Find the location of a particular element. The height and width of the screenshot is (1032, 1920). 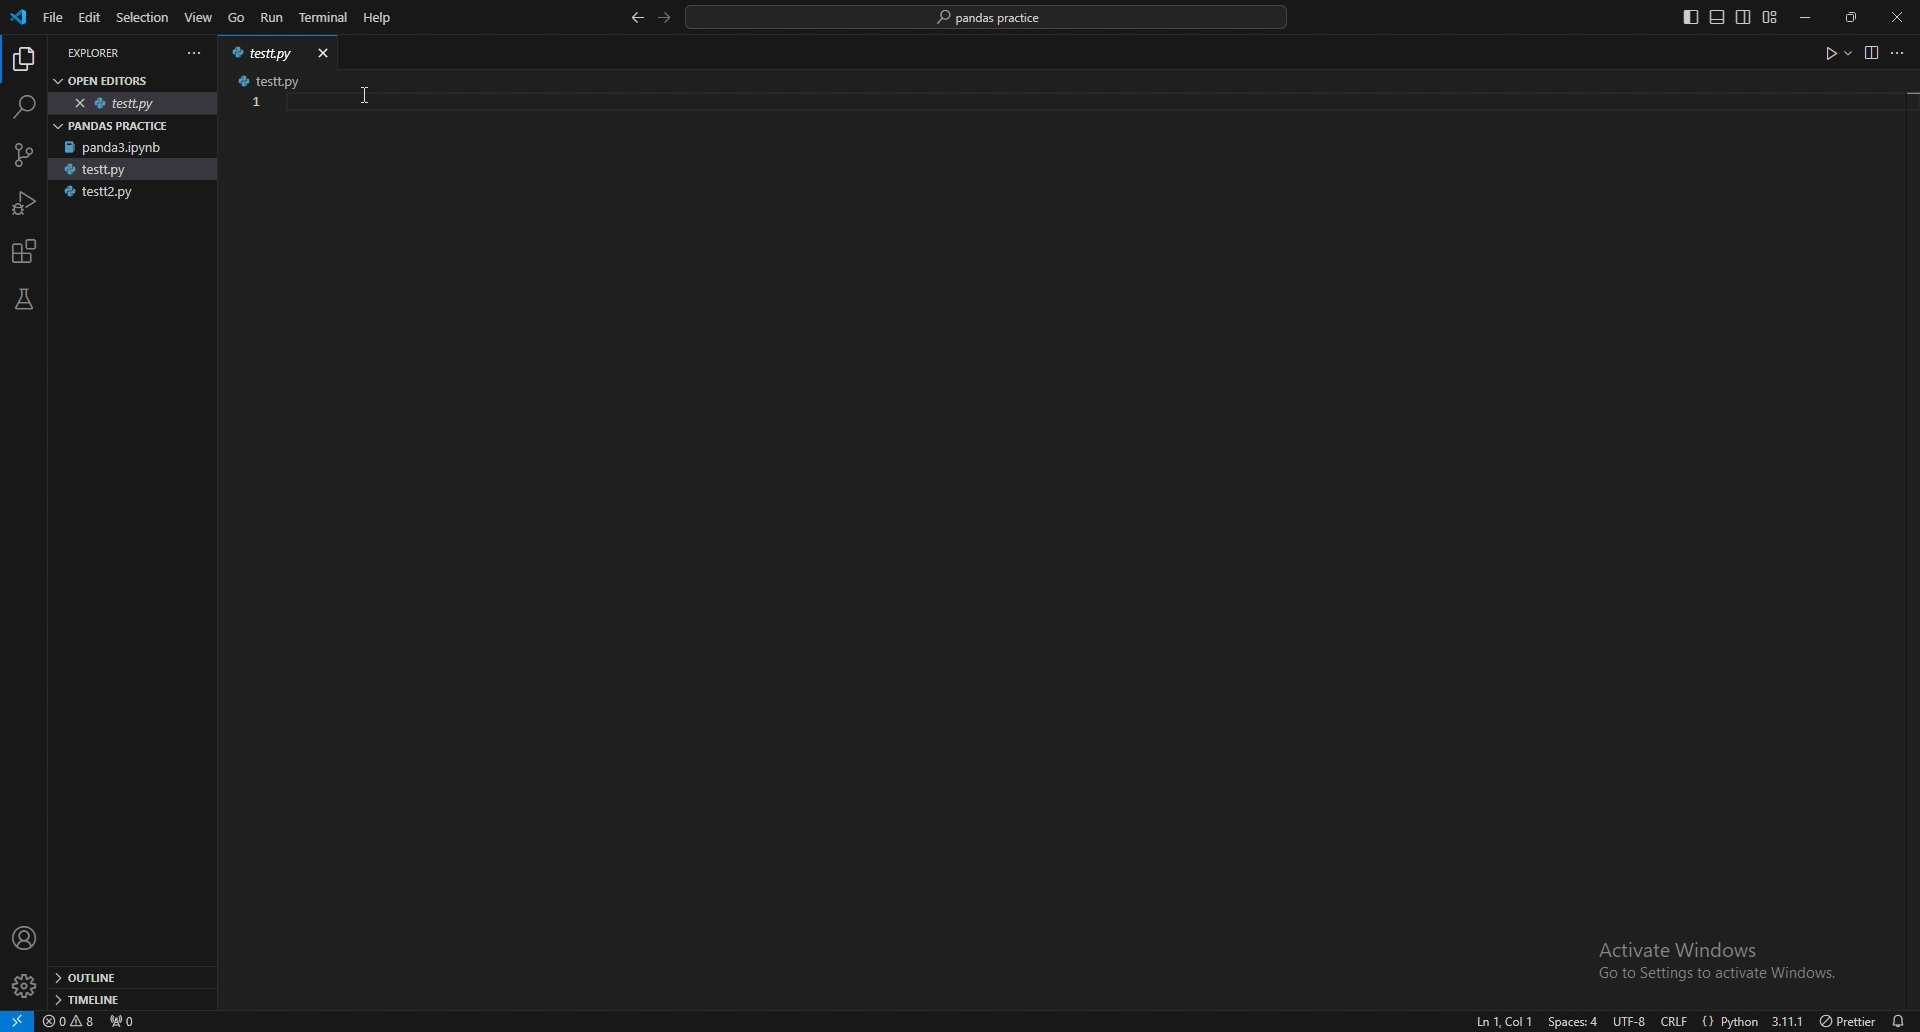

file is located at coordinates (54, 17).